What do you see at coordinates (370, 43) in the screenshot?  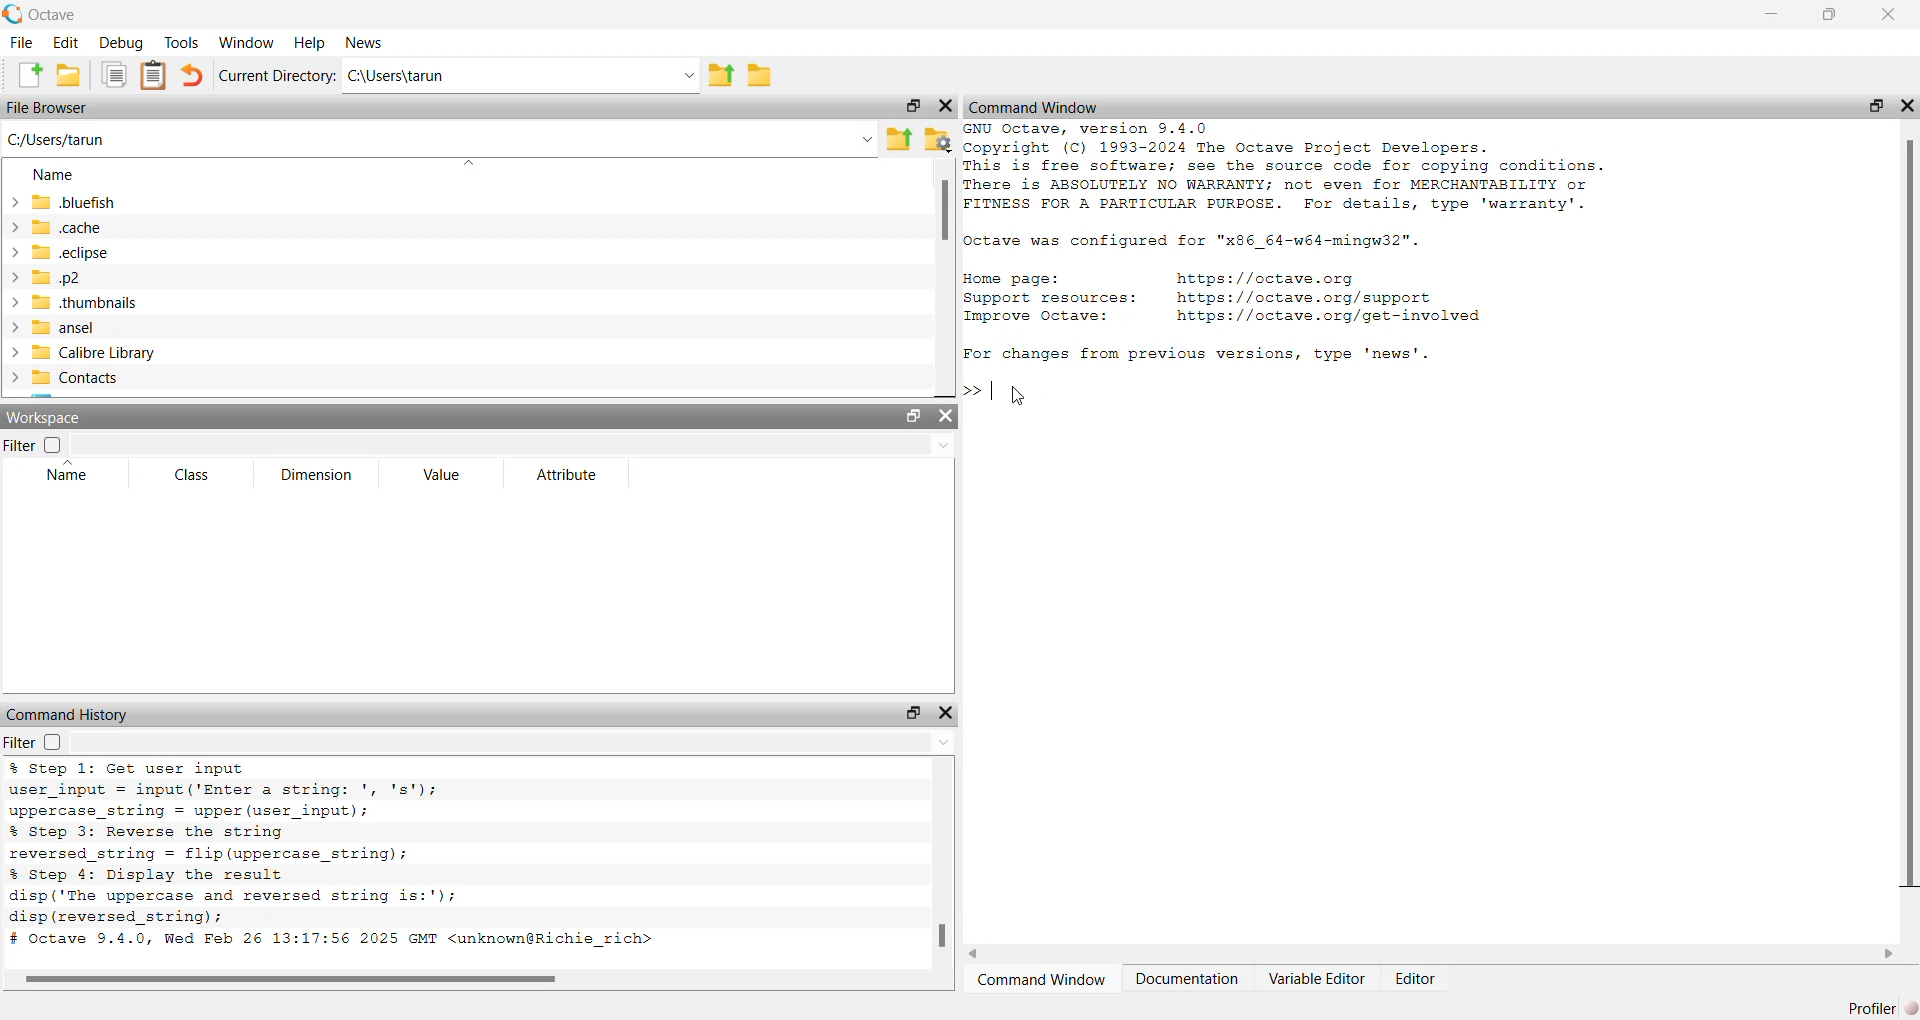 I see `news` at bounding box center [370, 43].